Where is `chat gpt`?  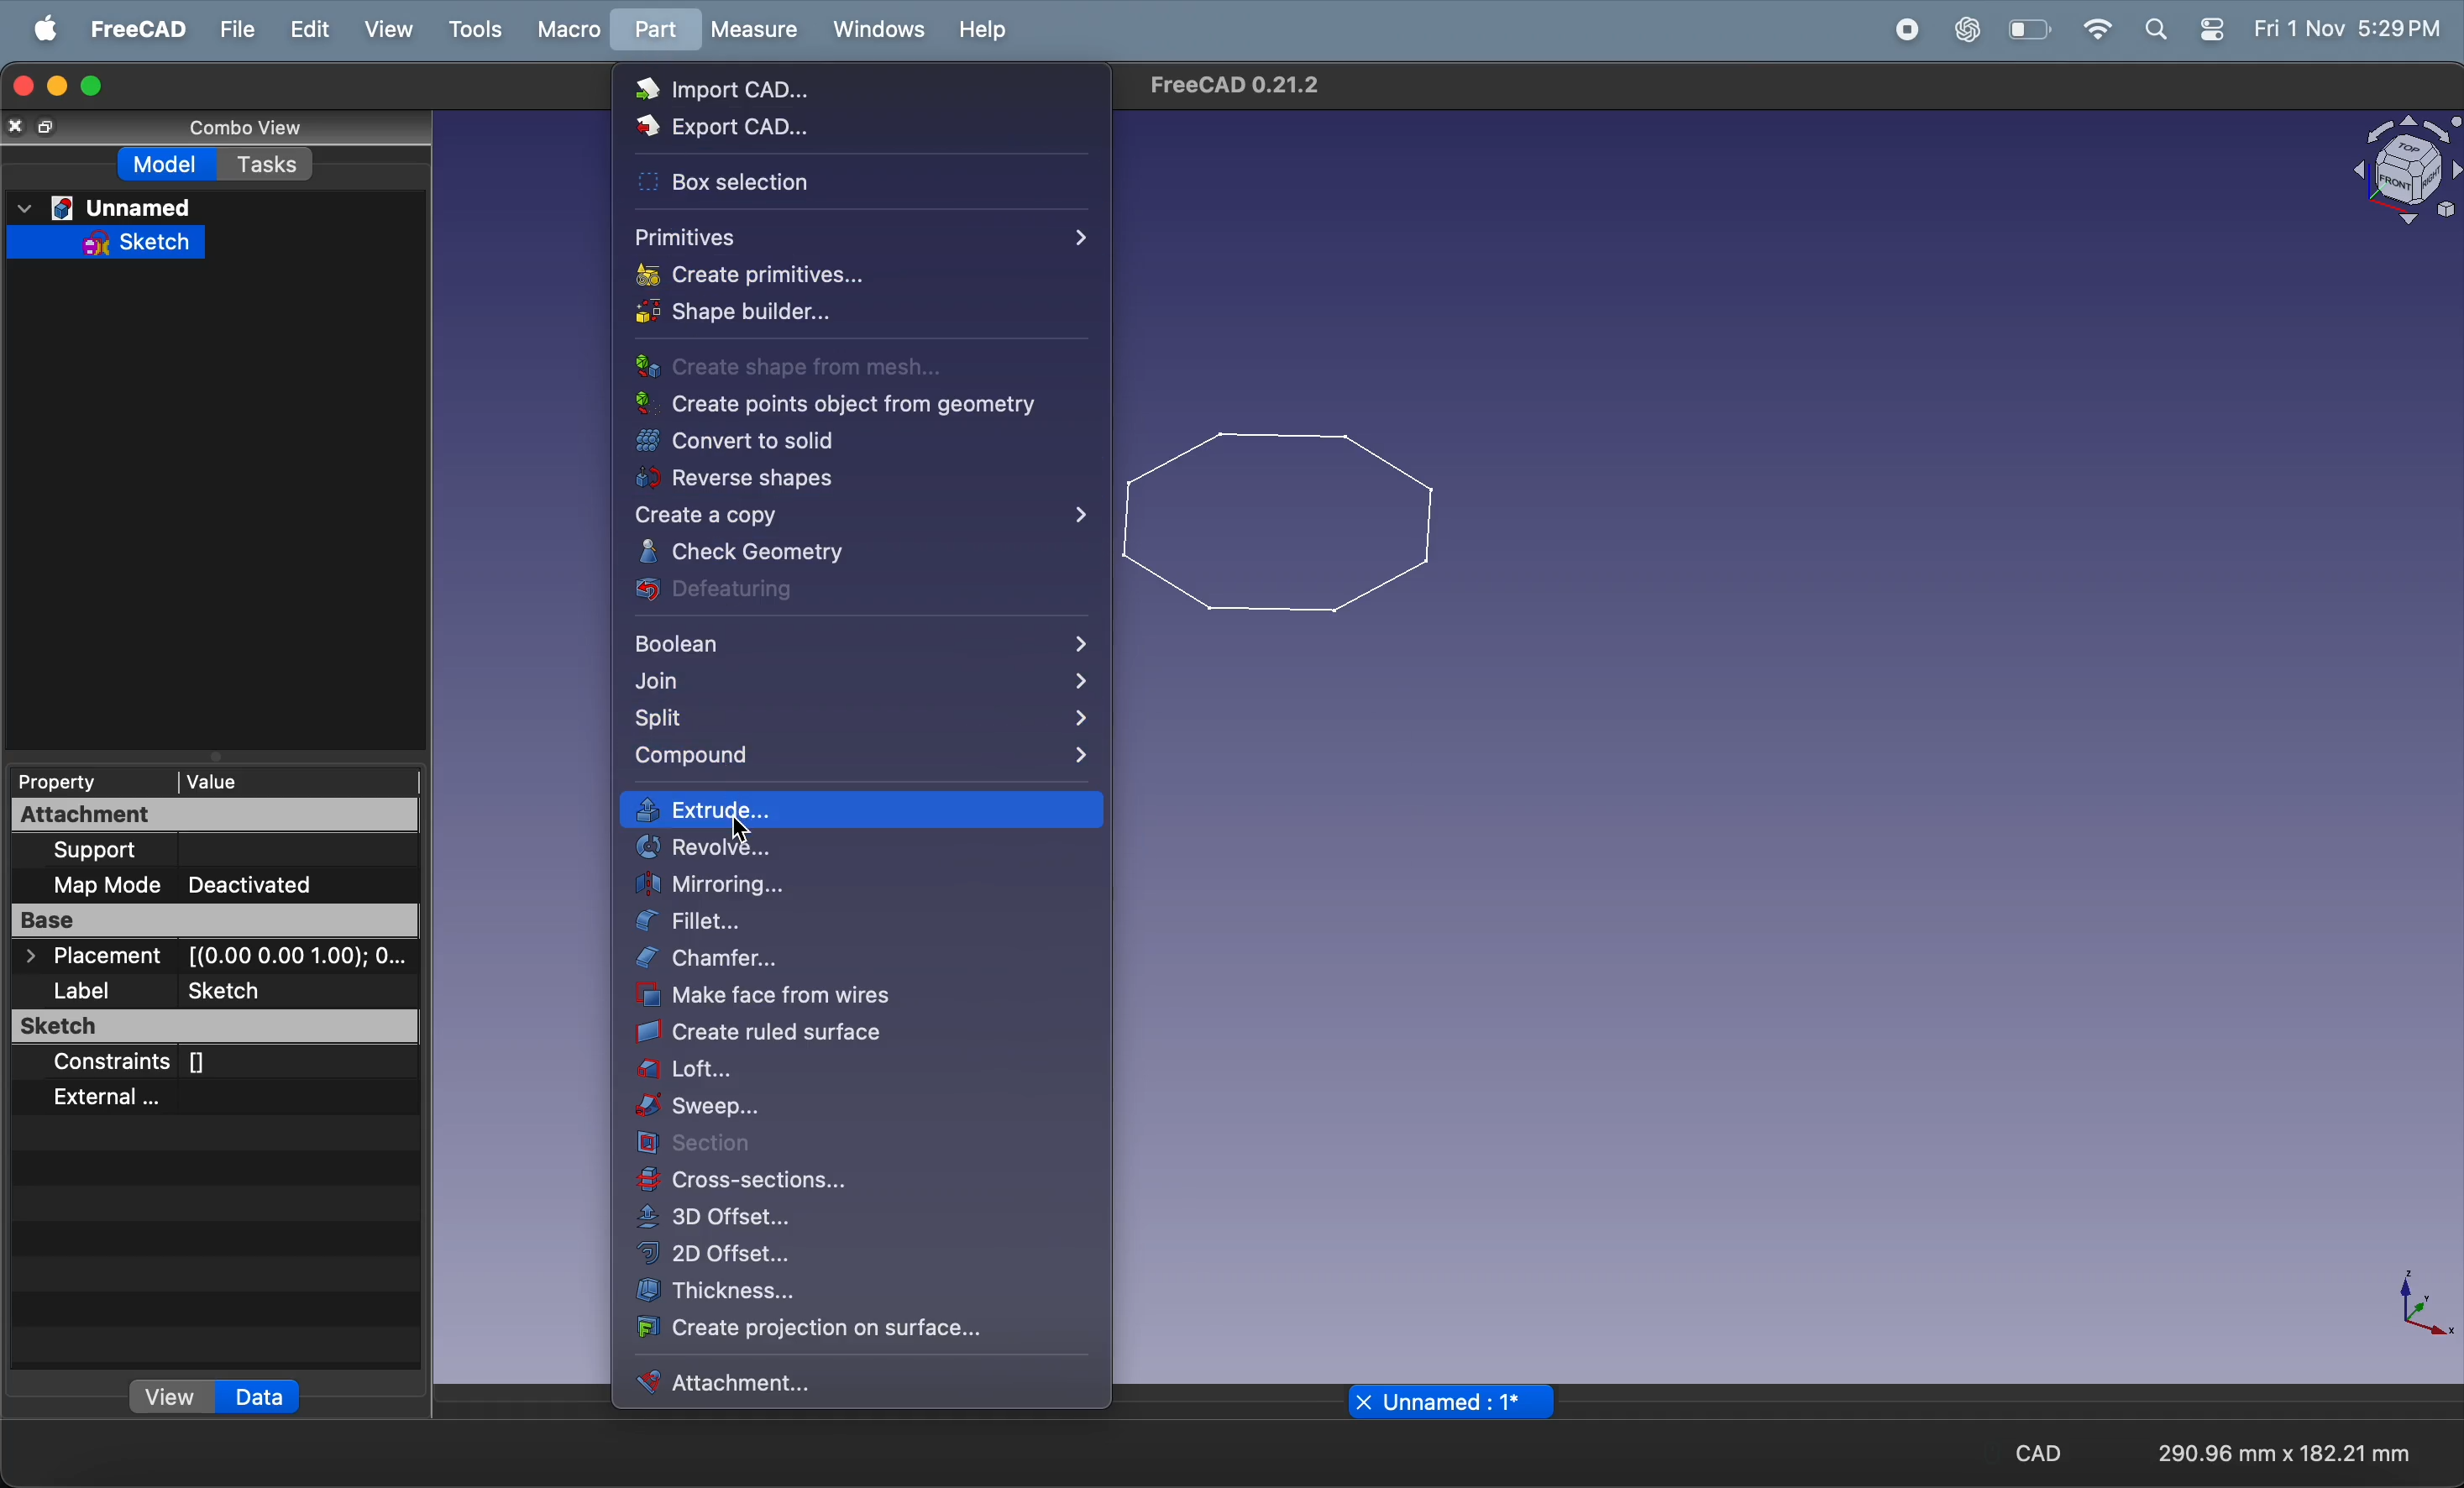
chat gpt is located at coordinates (1964, 30).